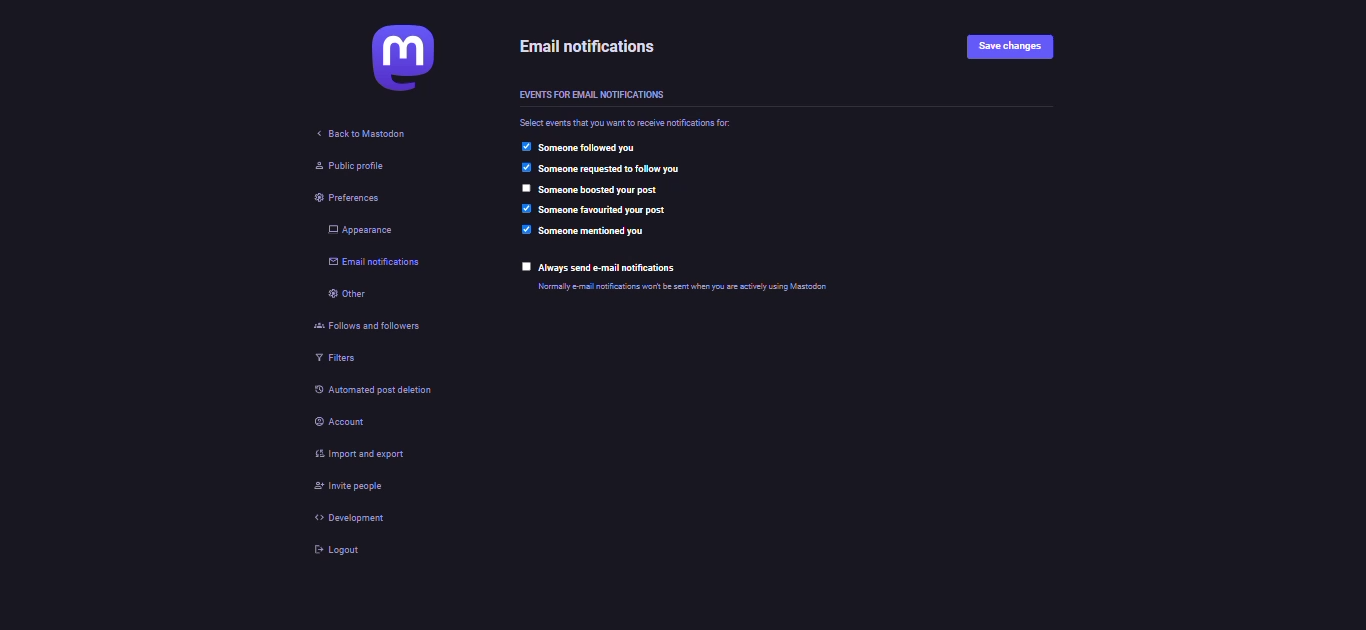 This screenshot has width=1366, height=630. What do you see at coordinates (593, 48) in the screenshot?
I see `email notifications` at bounding box center [593, 48].